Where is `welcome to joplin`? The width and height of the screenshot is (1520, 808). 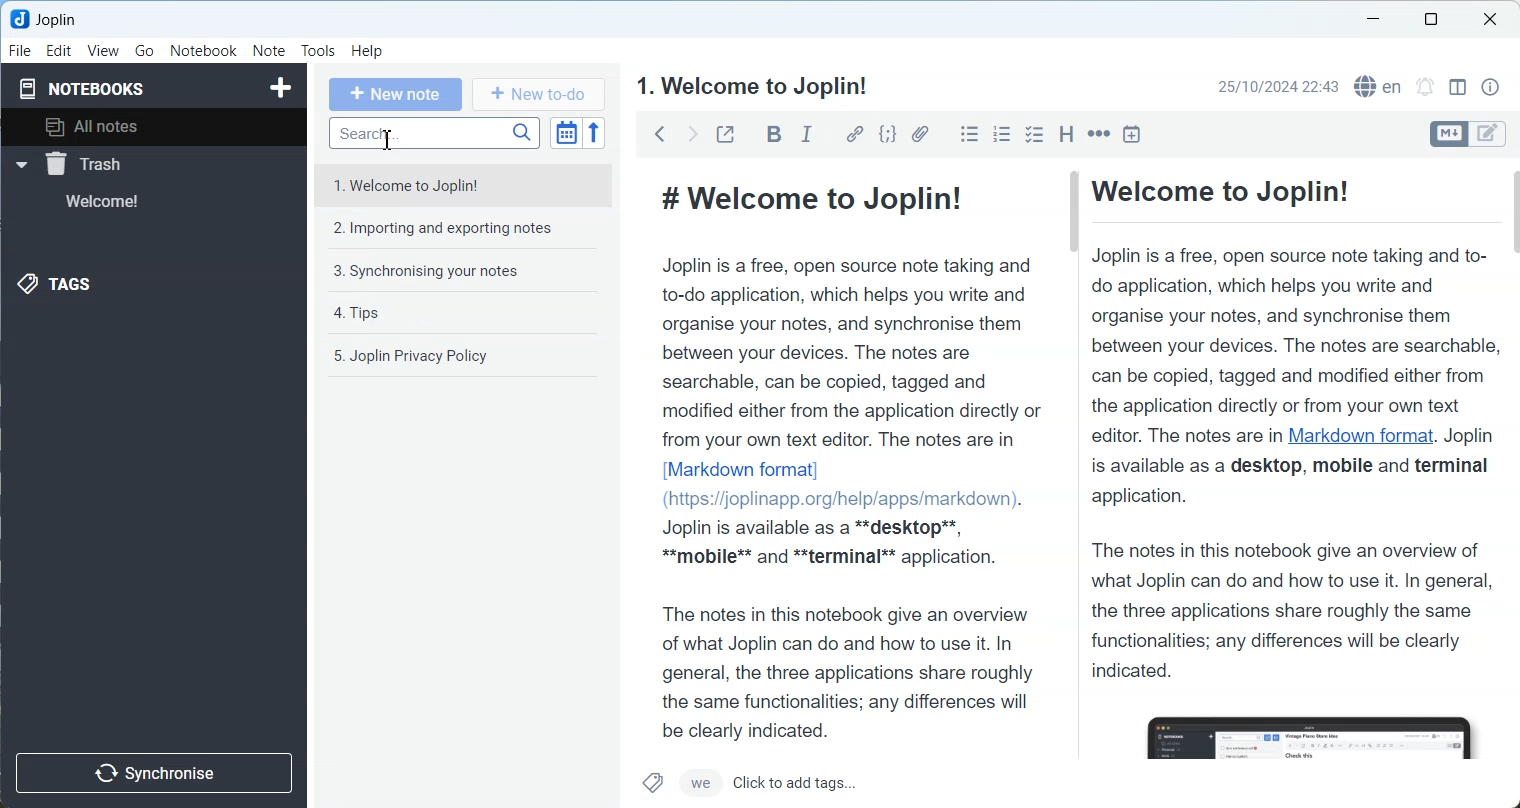 welcome to joplin is located at coordinates (466, 187).